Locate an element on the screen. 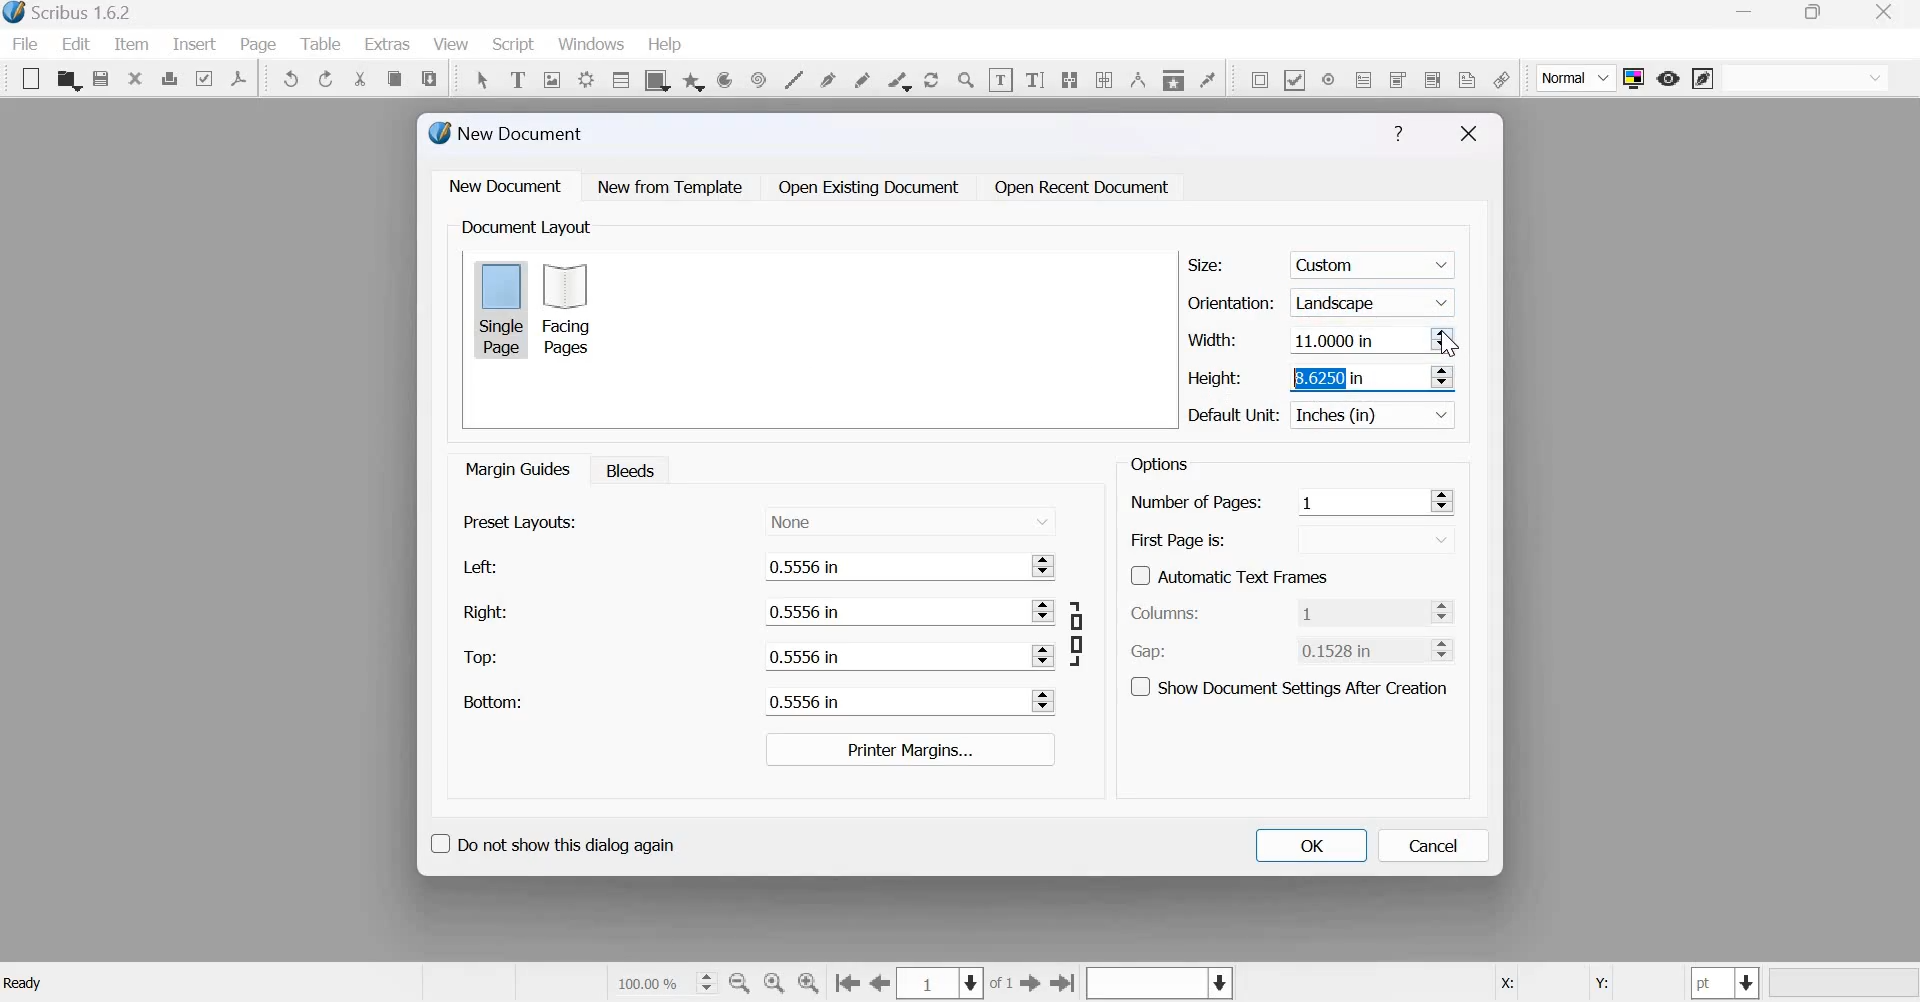 The image size is (1920, 1002). unlink text frames is located at coordinates (1104, 78).